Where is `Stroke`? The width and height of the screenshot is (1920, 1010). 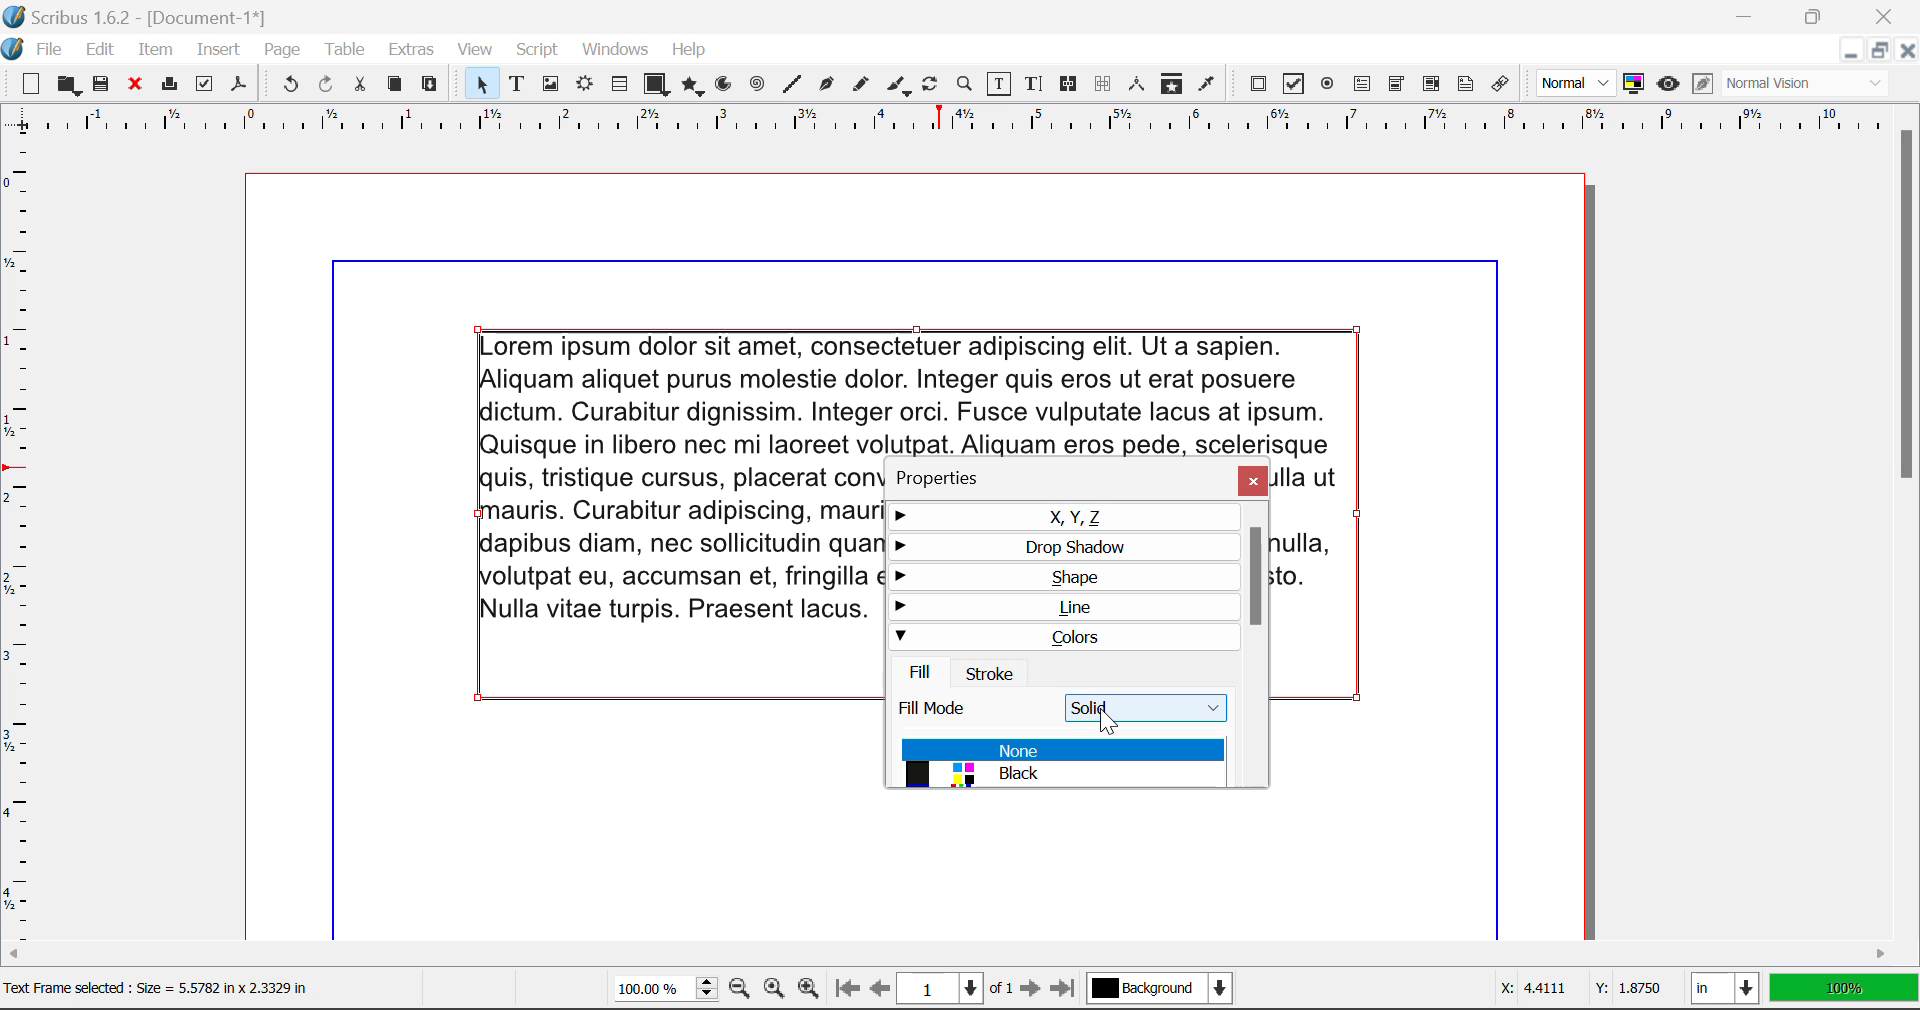 Stroke is located at coordinates (990, 672).